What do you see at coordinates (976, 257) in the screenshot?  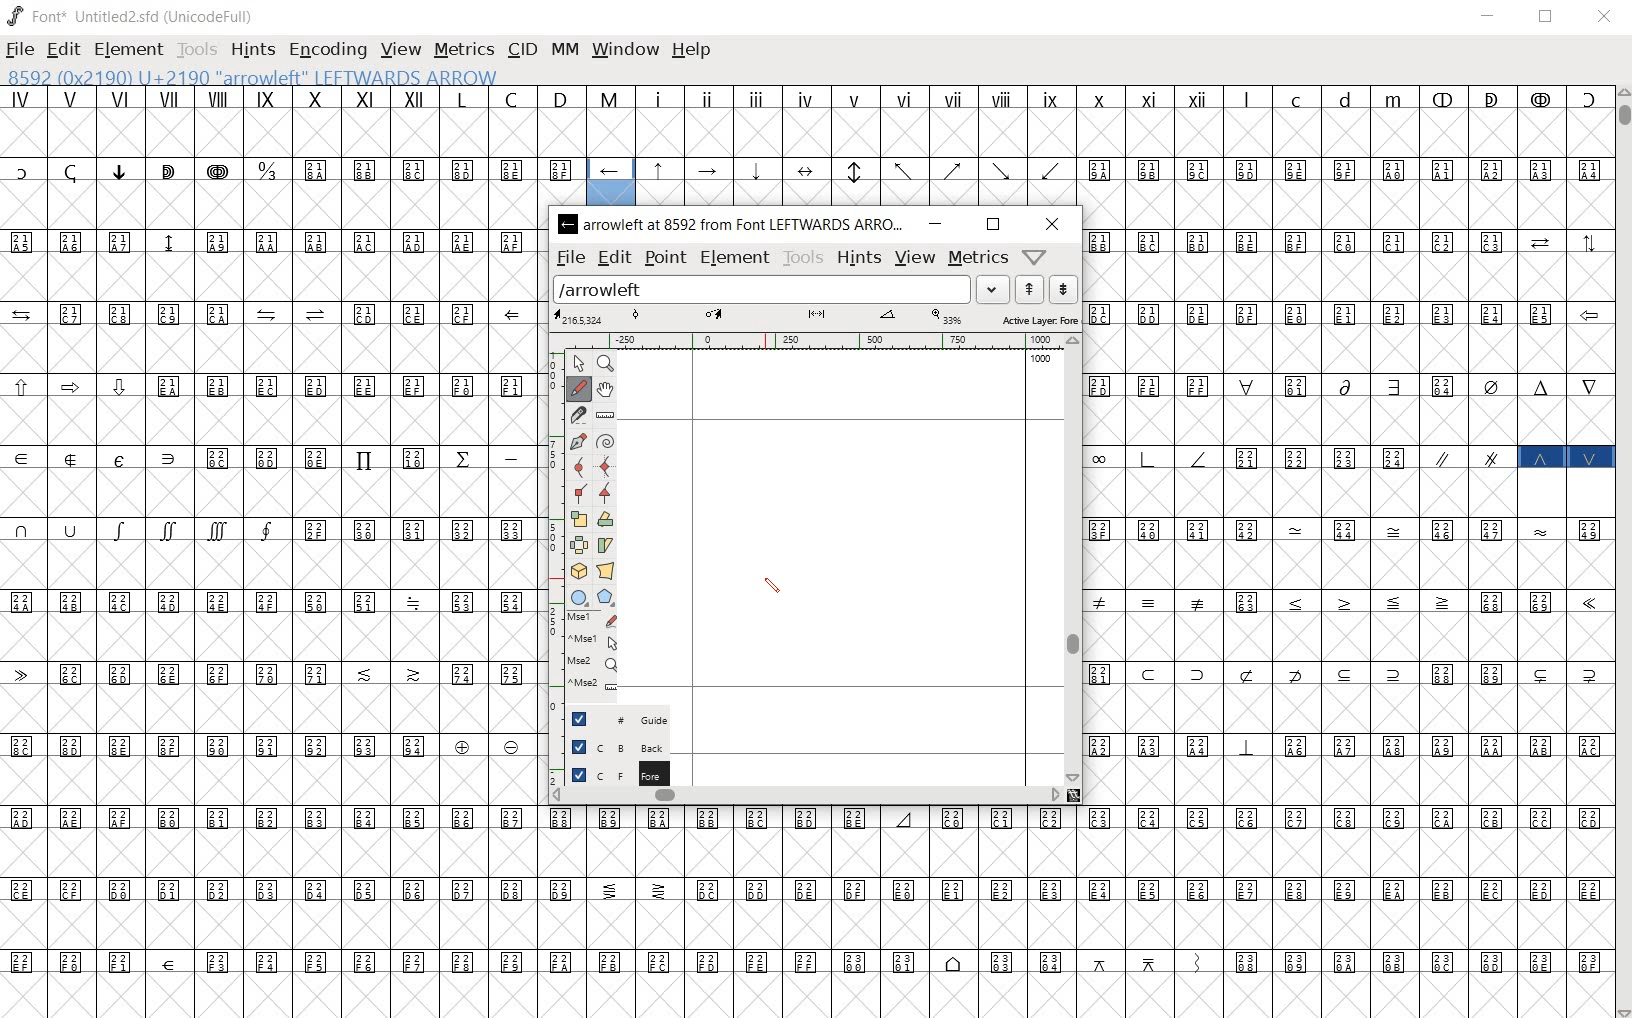 I see `metrics` at bounding box center [976, 257].